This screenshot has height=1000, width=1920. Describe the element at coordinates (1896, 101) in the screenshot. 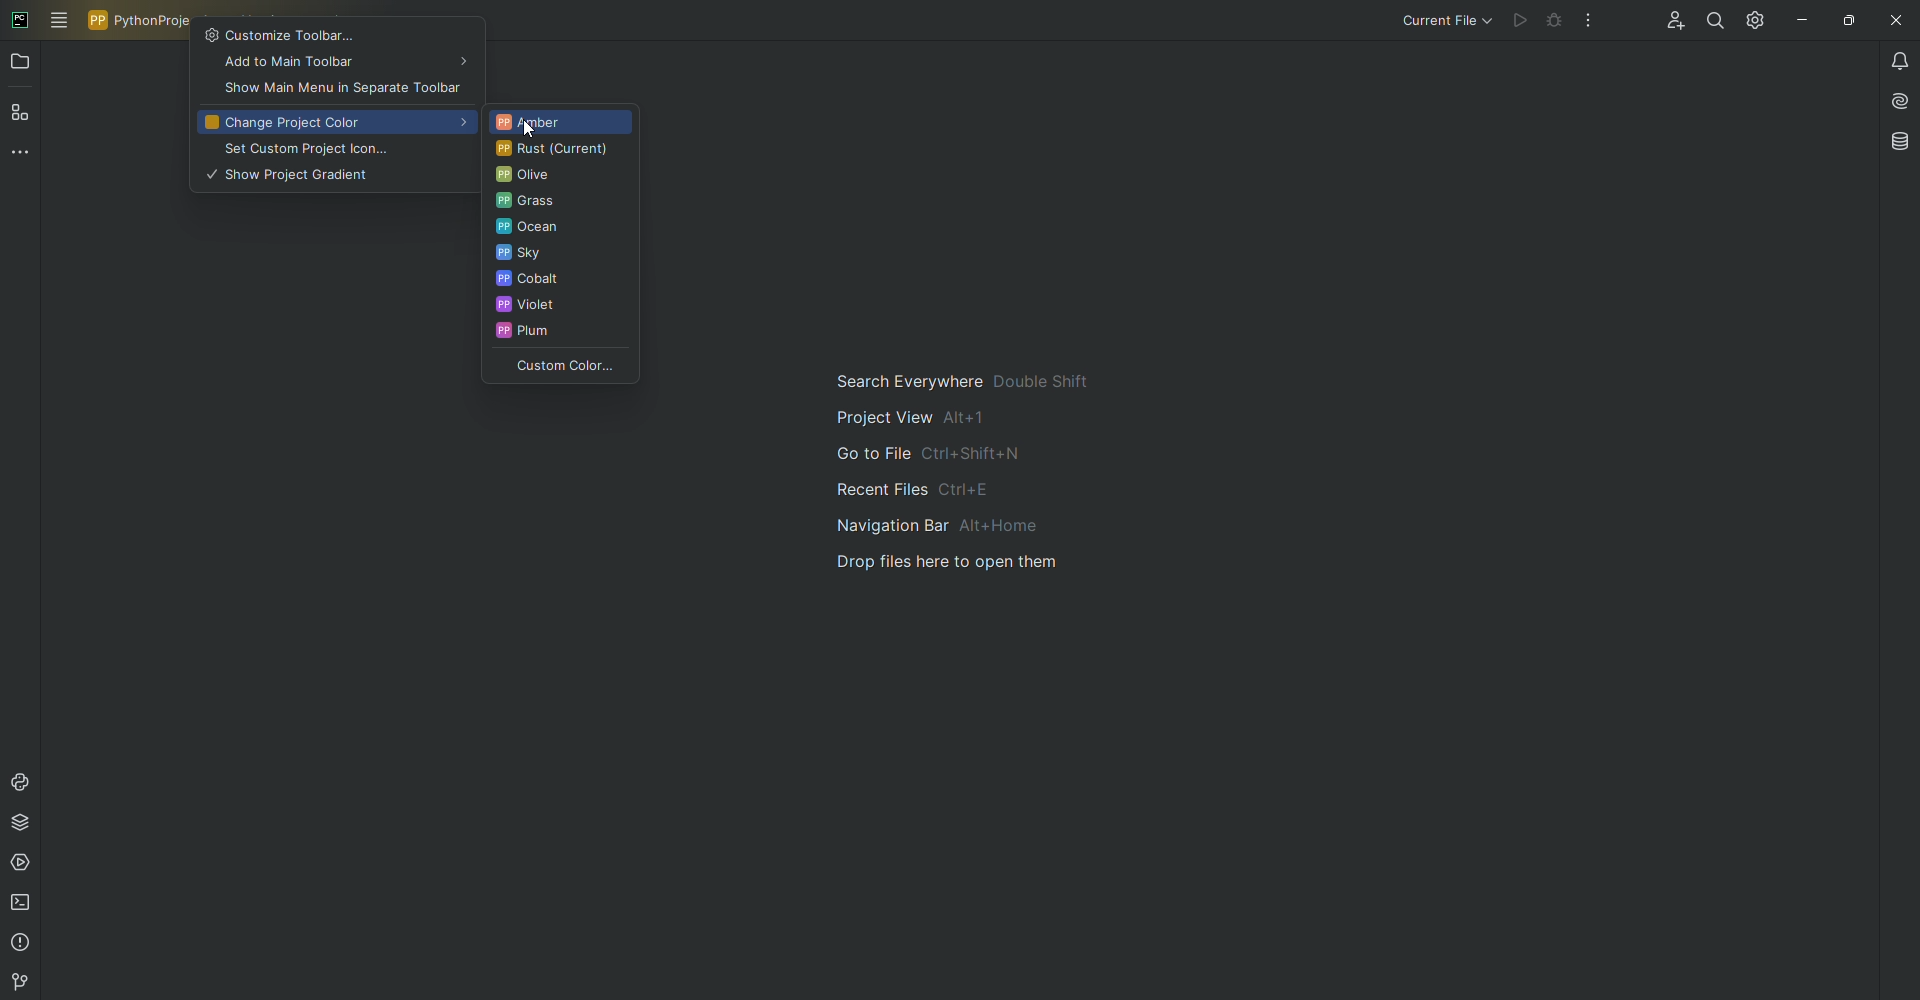

I see `AI` at that location.